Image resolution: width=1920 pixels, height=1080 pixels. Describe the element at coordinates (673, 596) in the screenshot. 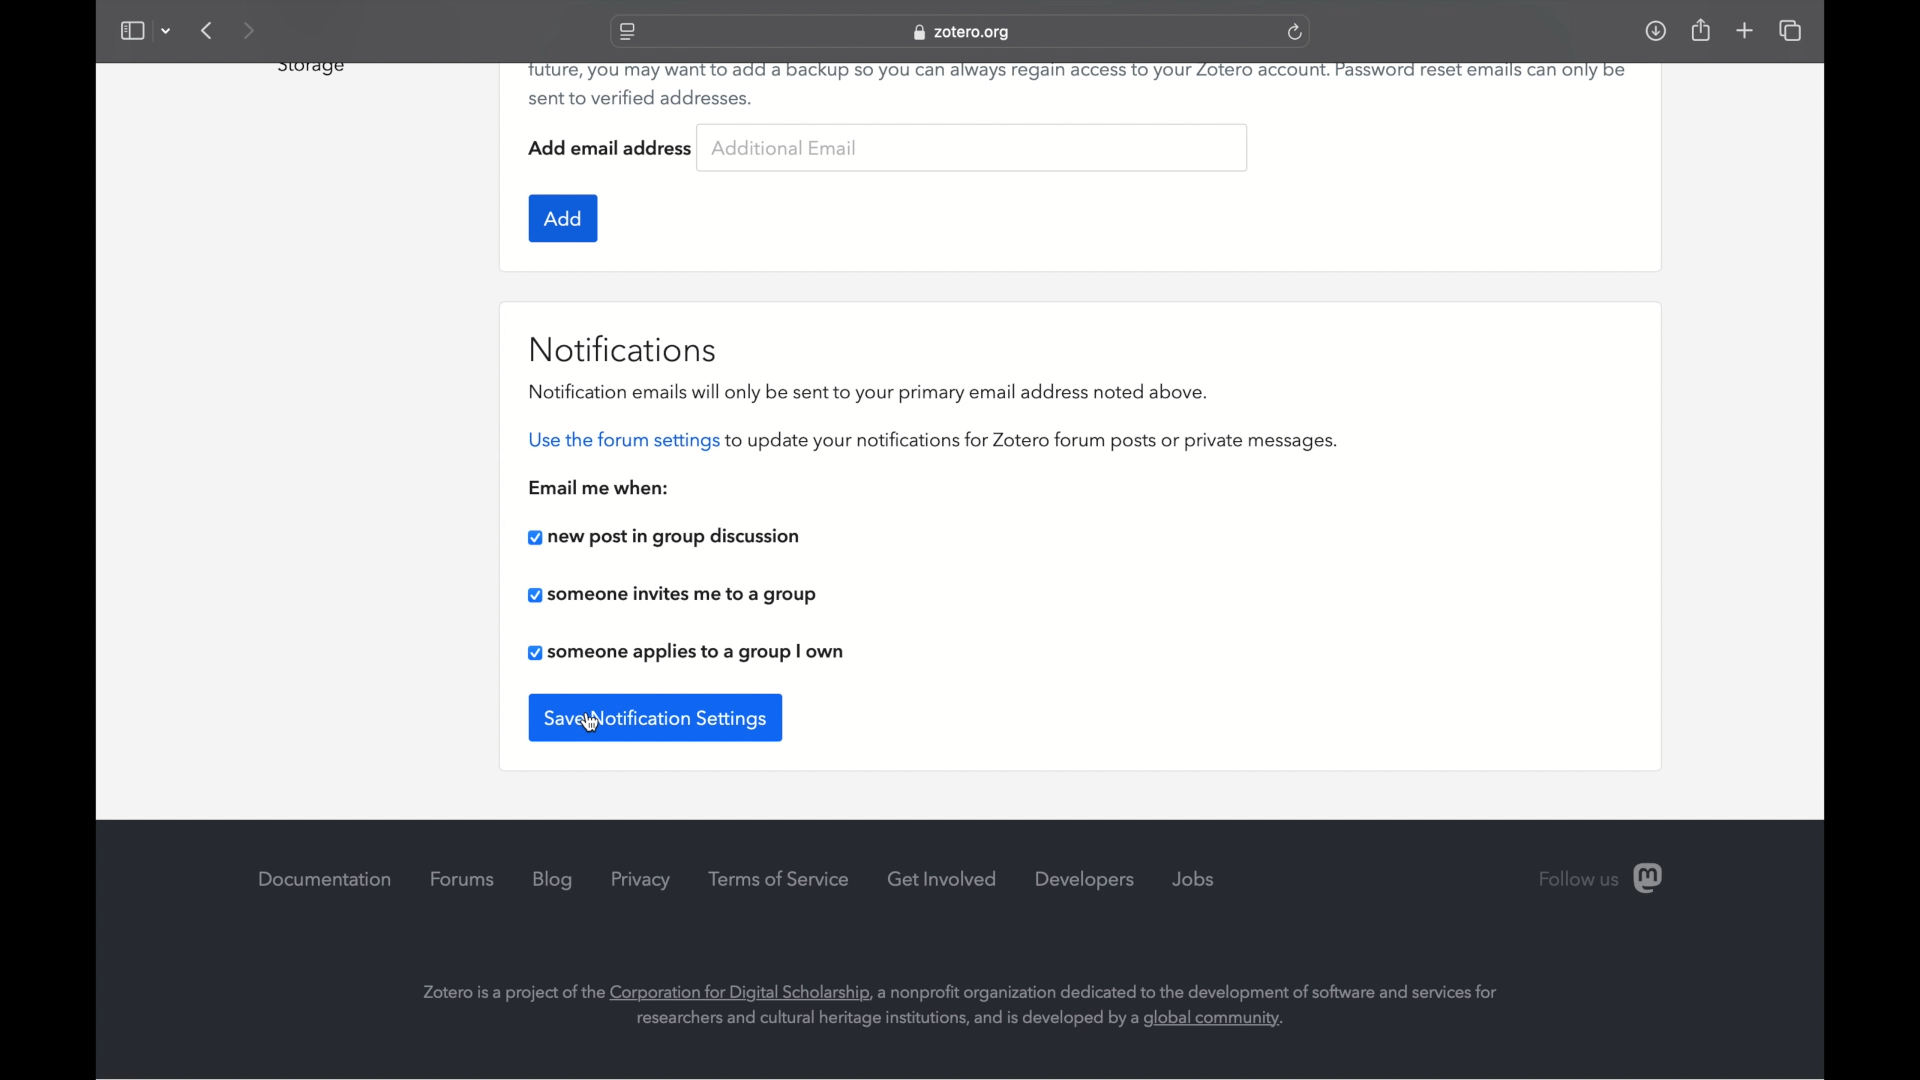

I see `someone invites me to a group` at that location.